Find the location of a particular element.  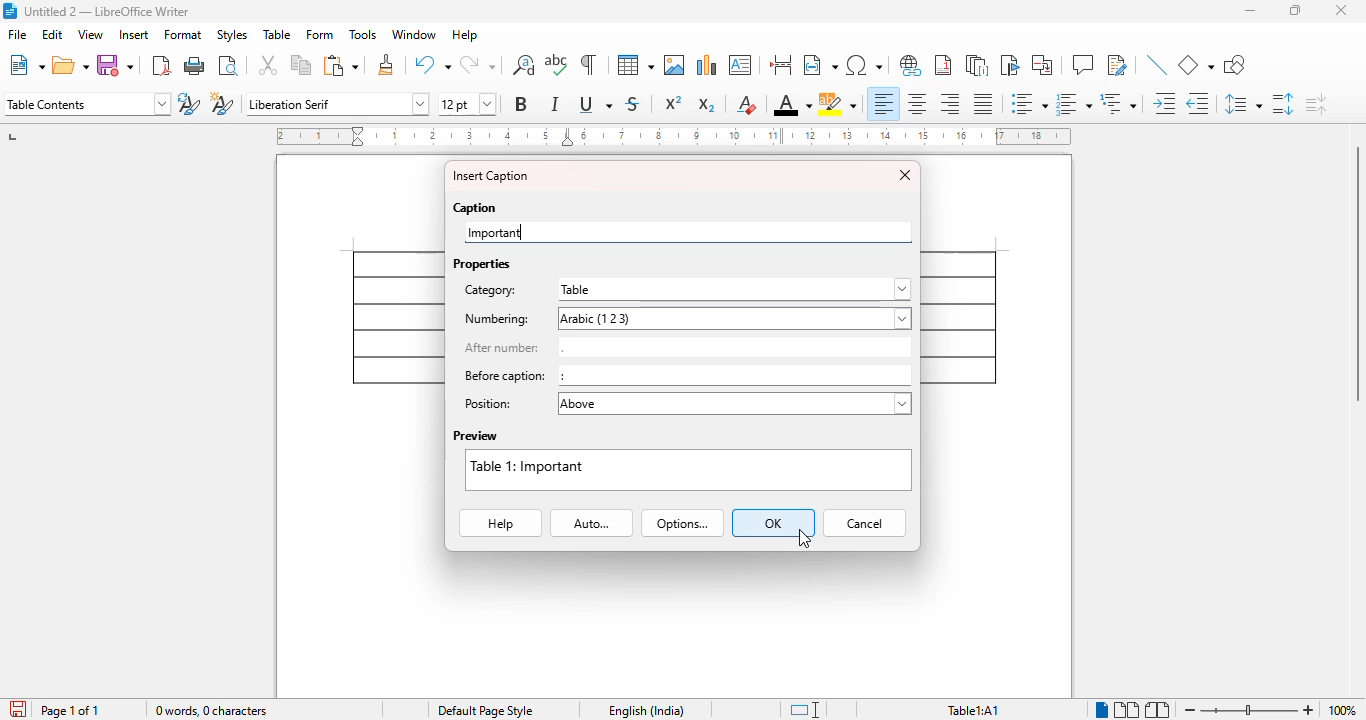

book view is located at coordinates (1158, 710).